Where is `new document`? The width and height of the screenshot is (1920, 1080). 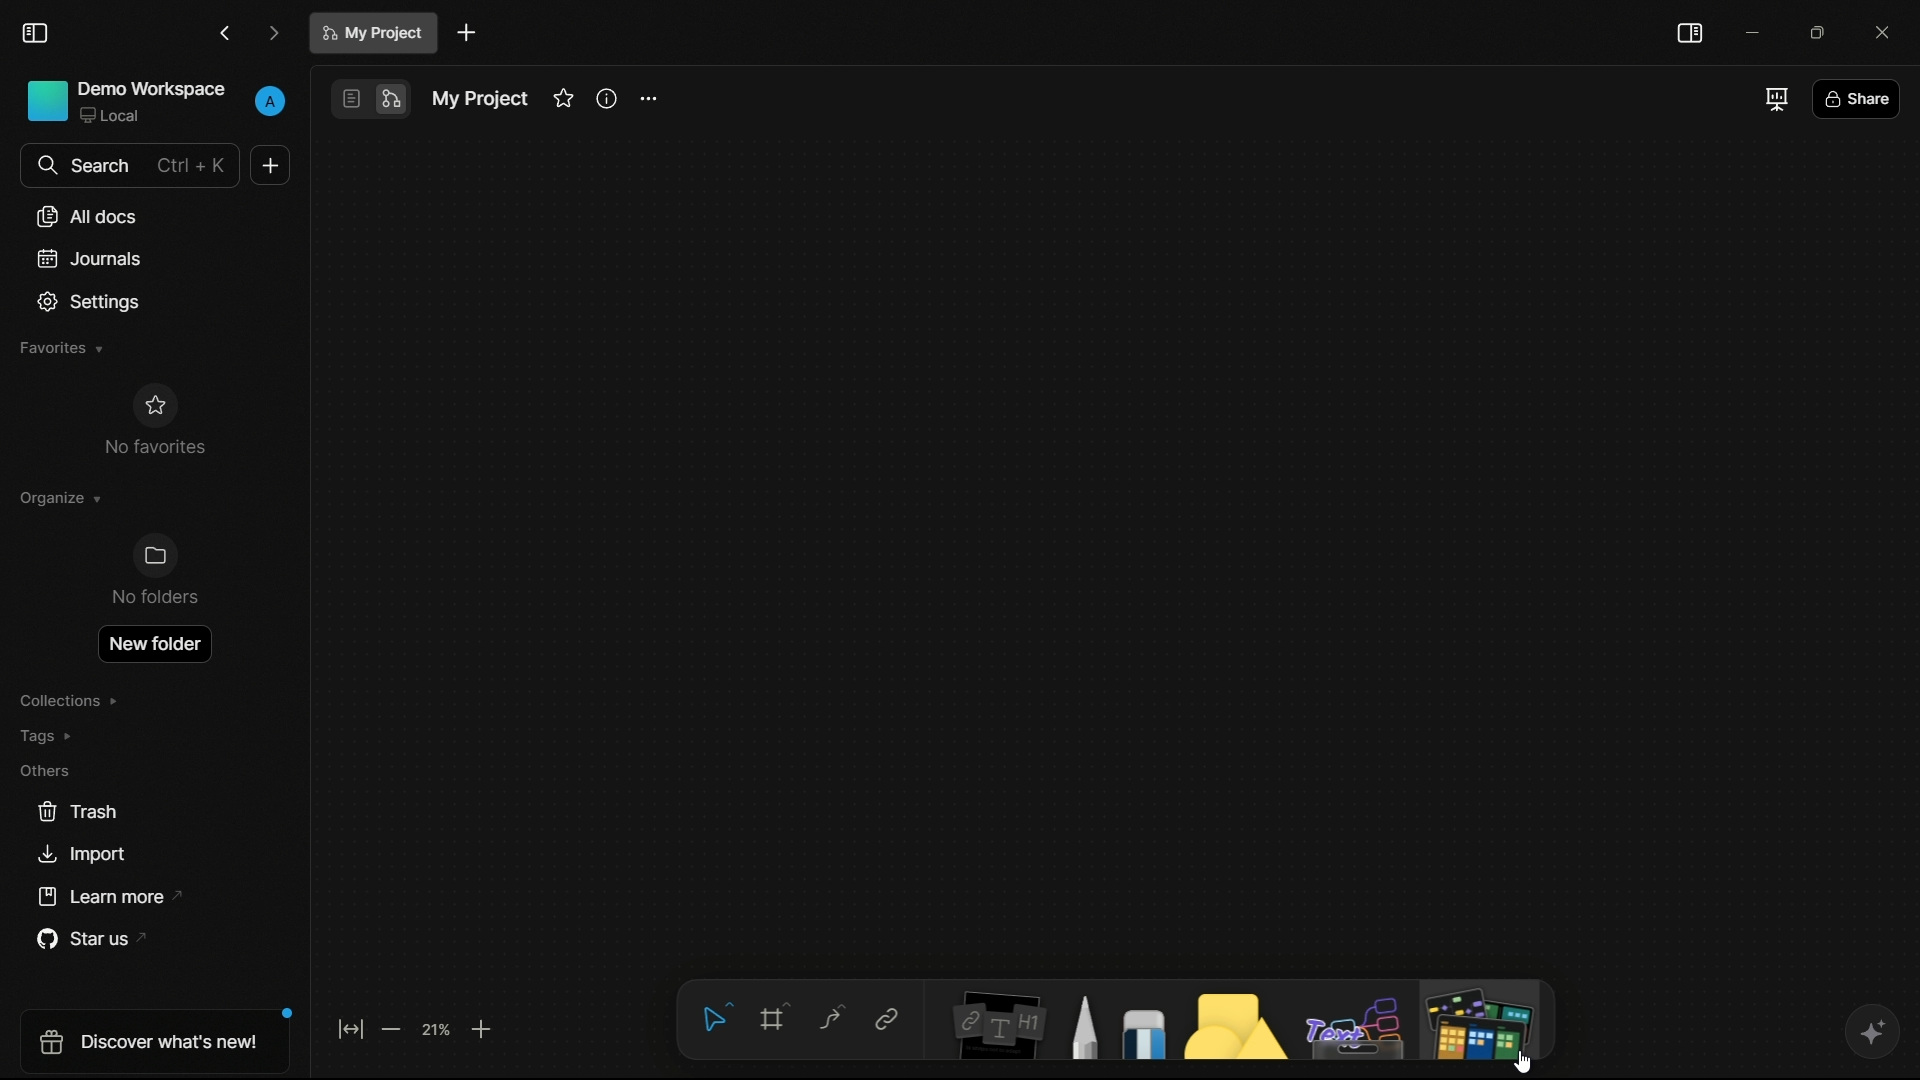 new document is located at coordinates (272, 165).